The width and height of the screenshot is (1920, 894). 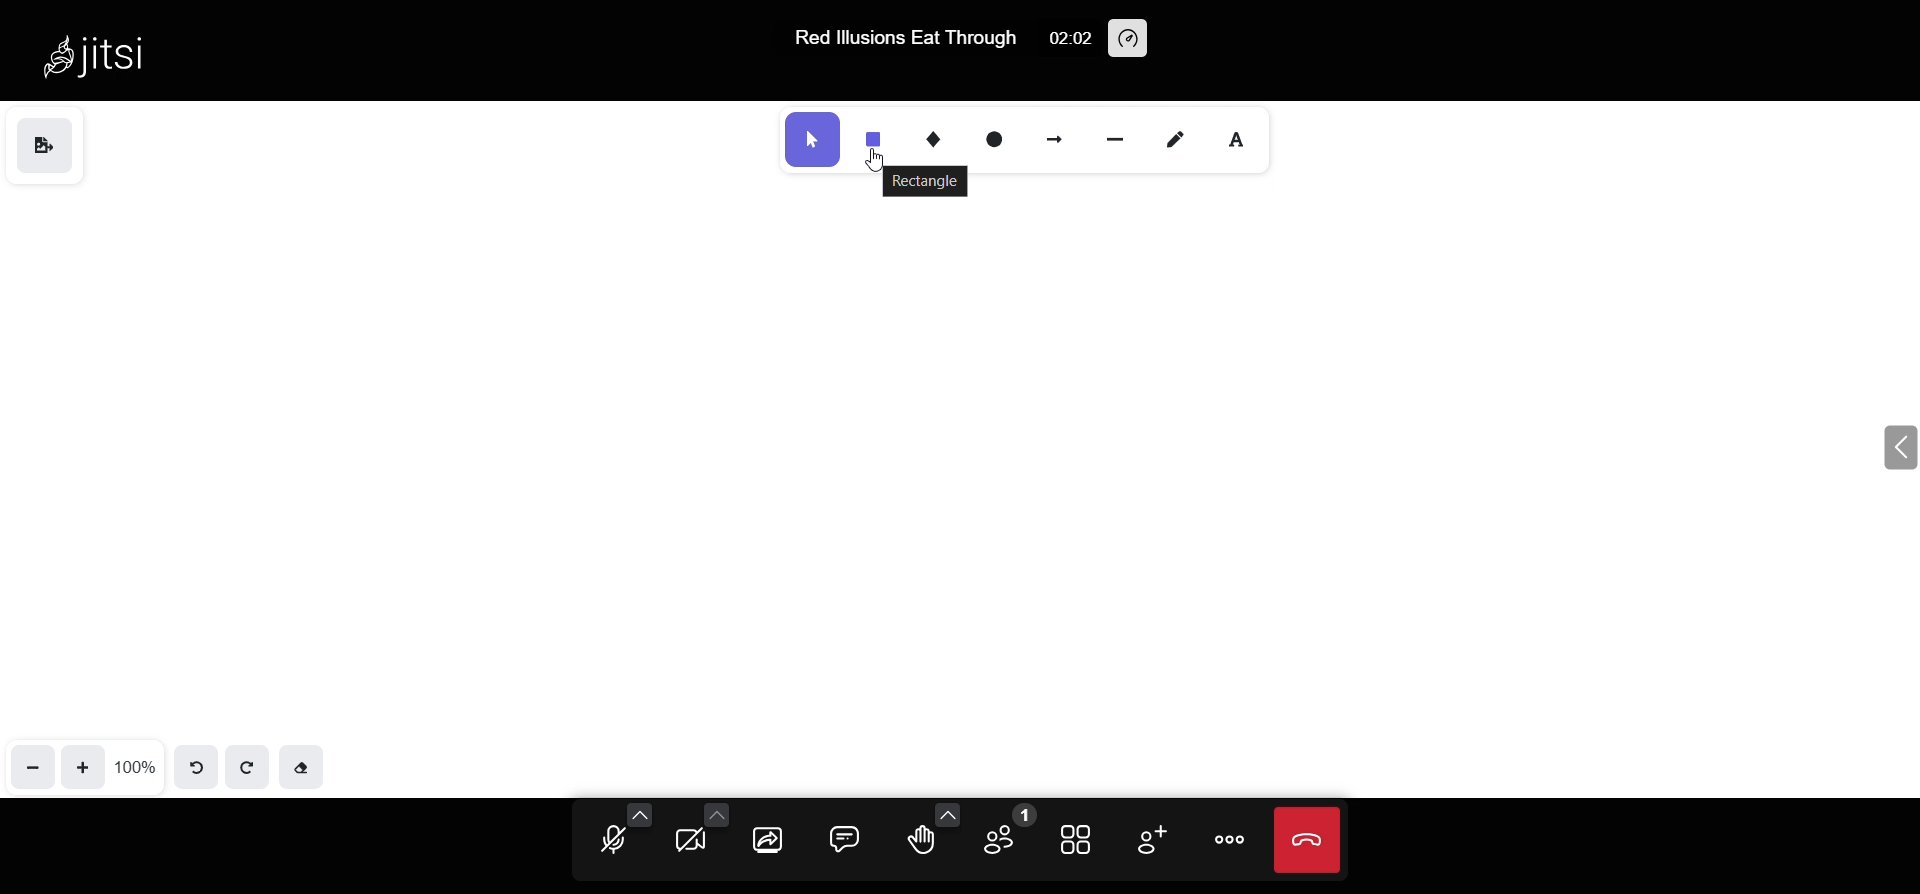 I want to click on rectangle, so click(x=926, y=181).